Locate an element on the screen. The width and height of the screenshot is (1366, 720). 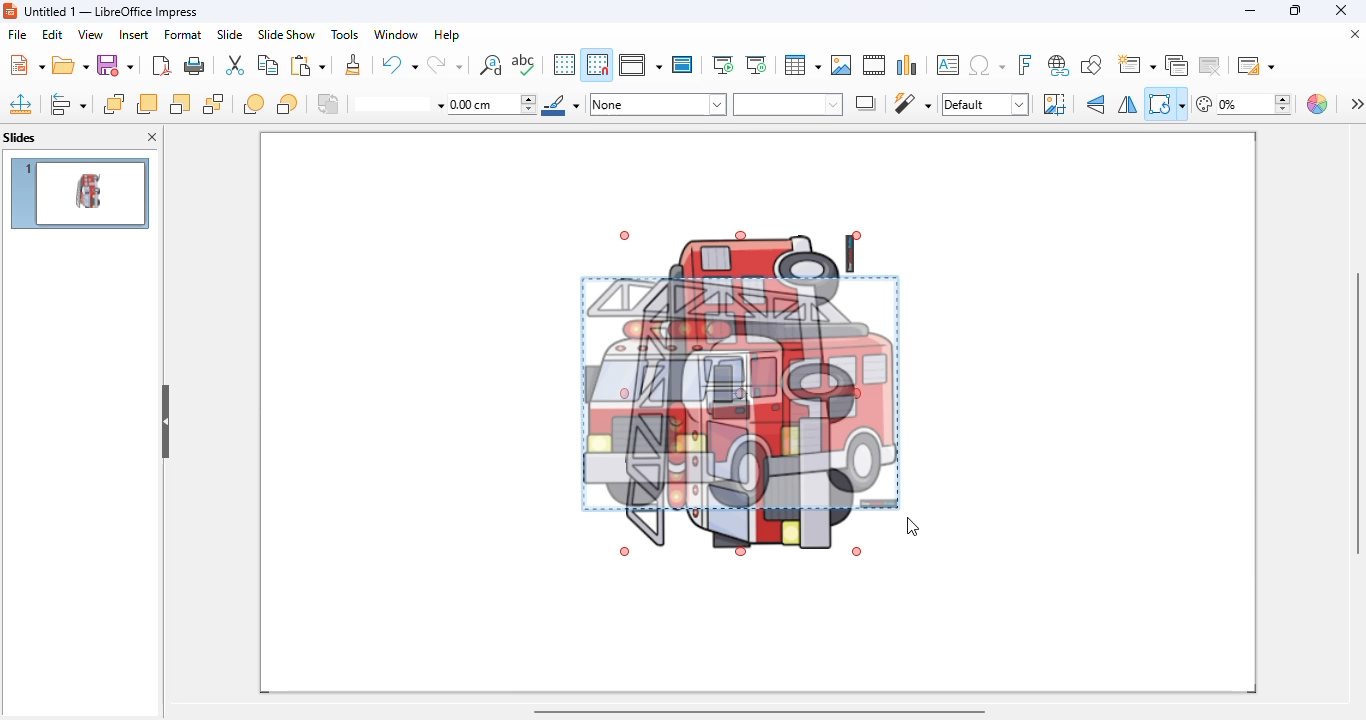
cut is located at coordinates (235, 65).